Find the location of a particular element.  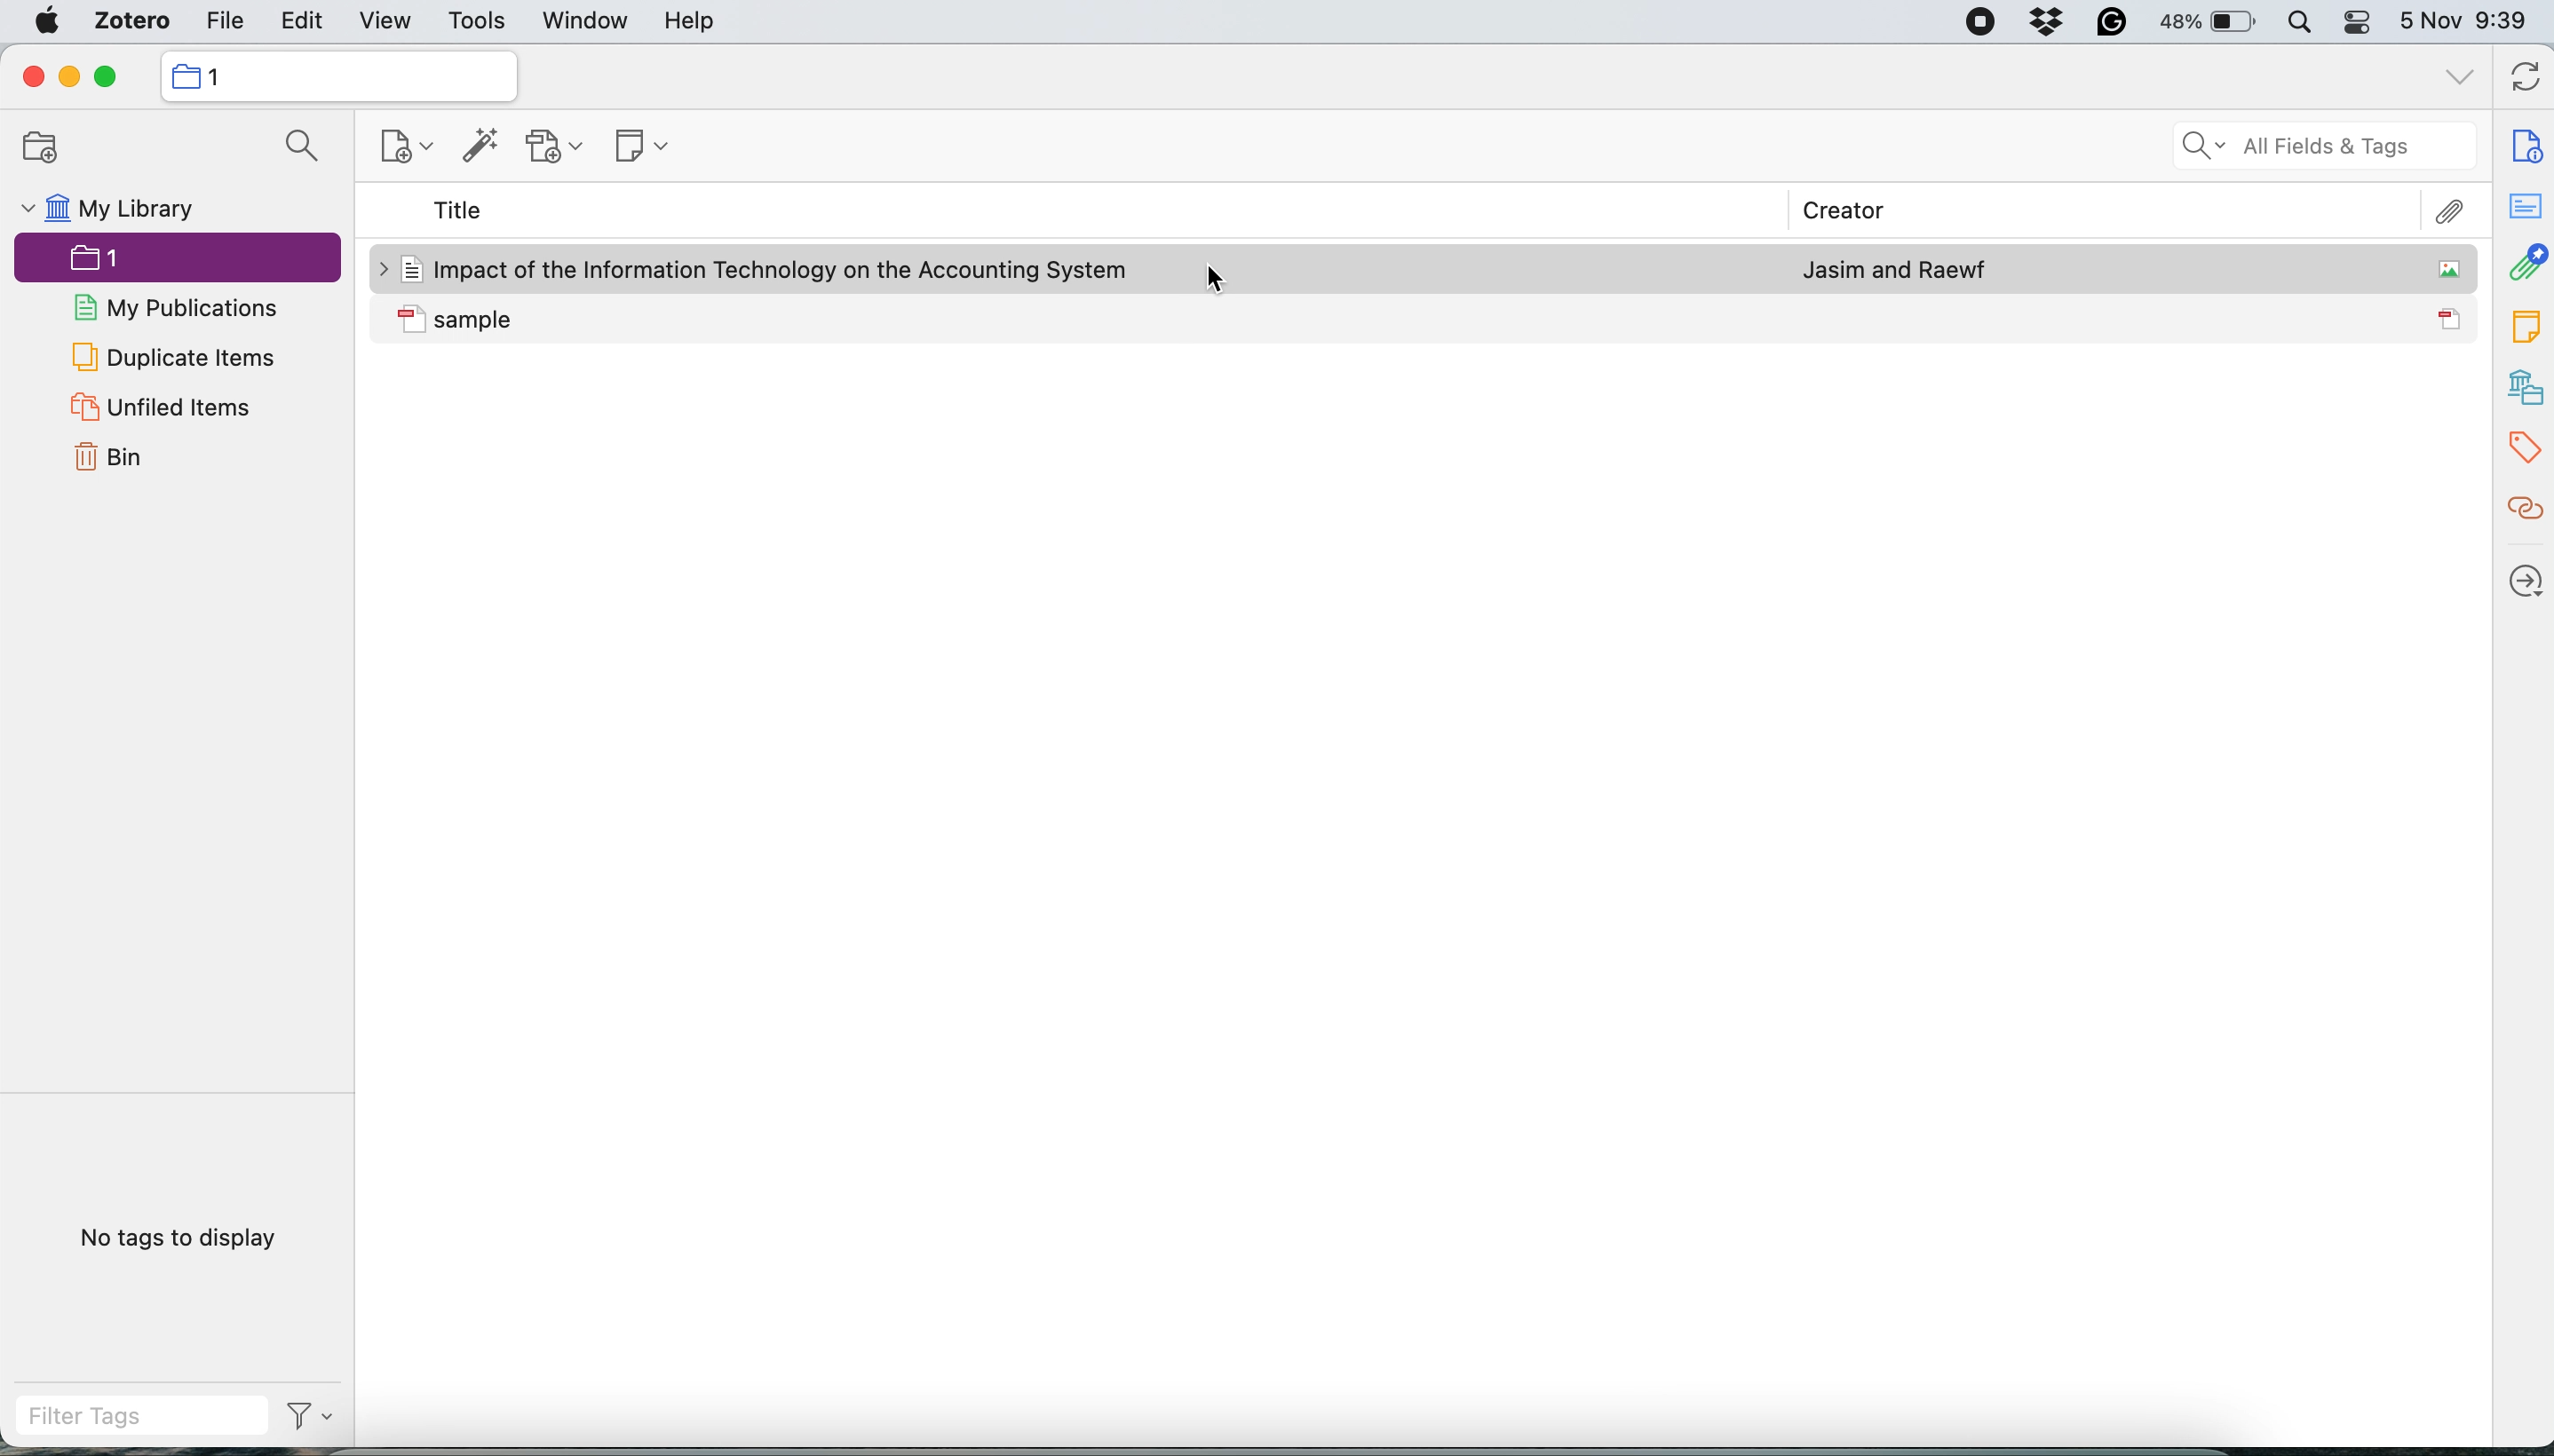

new note is located at coordinates (644, 145).